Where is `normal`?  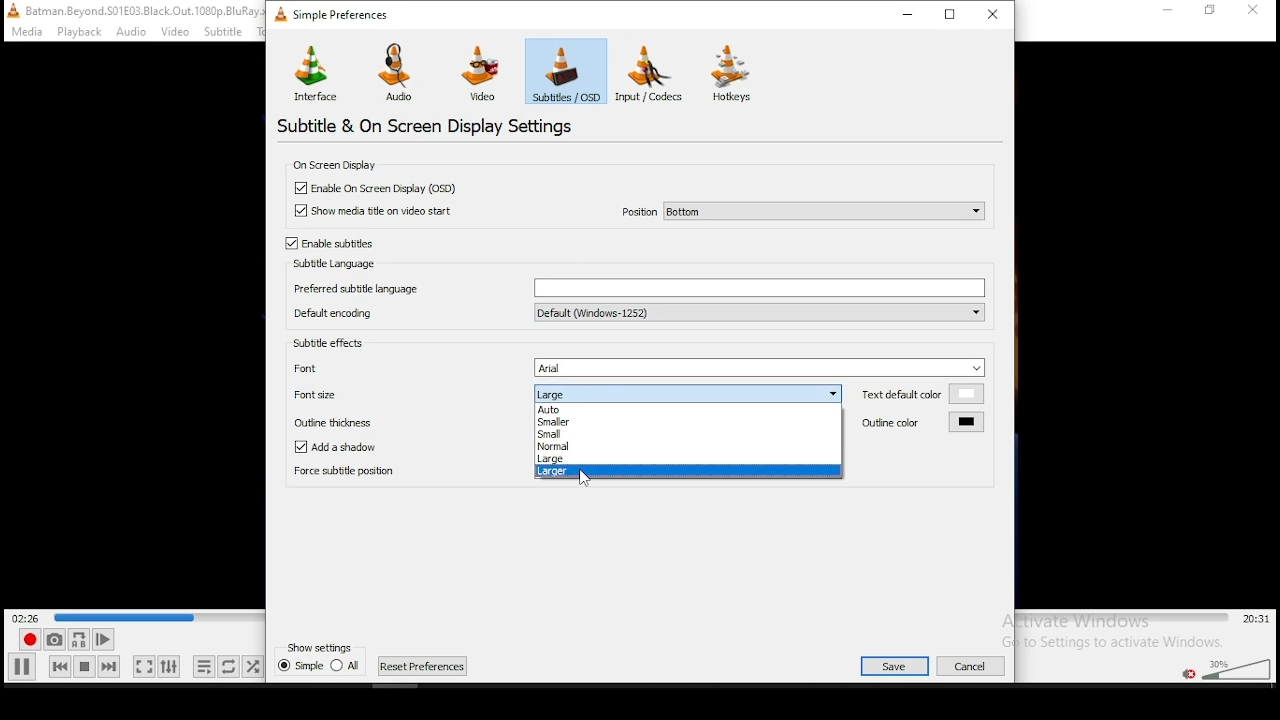
normal is located at coordinates (687, 446).